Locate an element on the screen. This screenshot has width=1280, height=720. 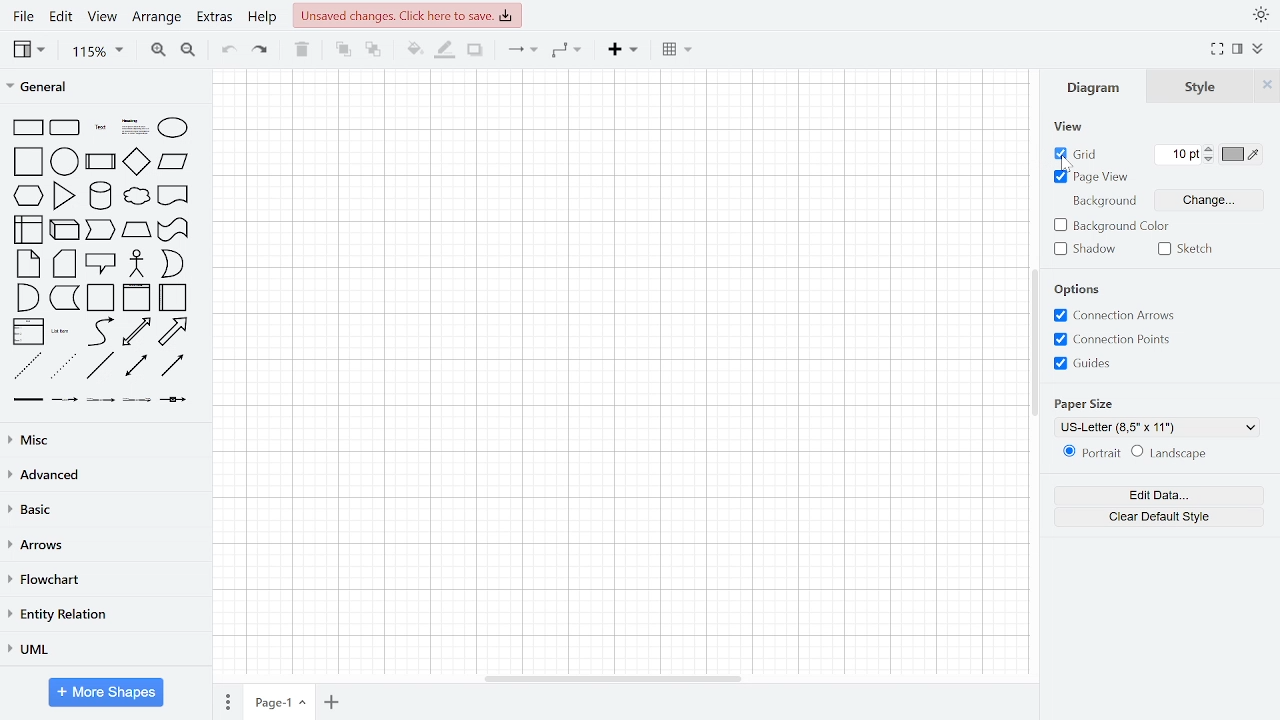
delete is located at coordinates (302, 50).